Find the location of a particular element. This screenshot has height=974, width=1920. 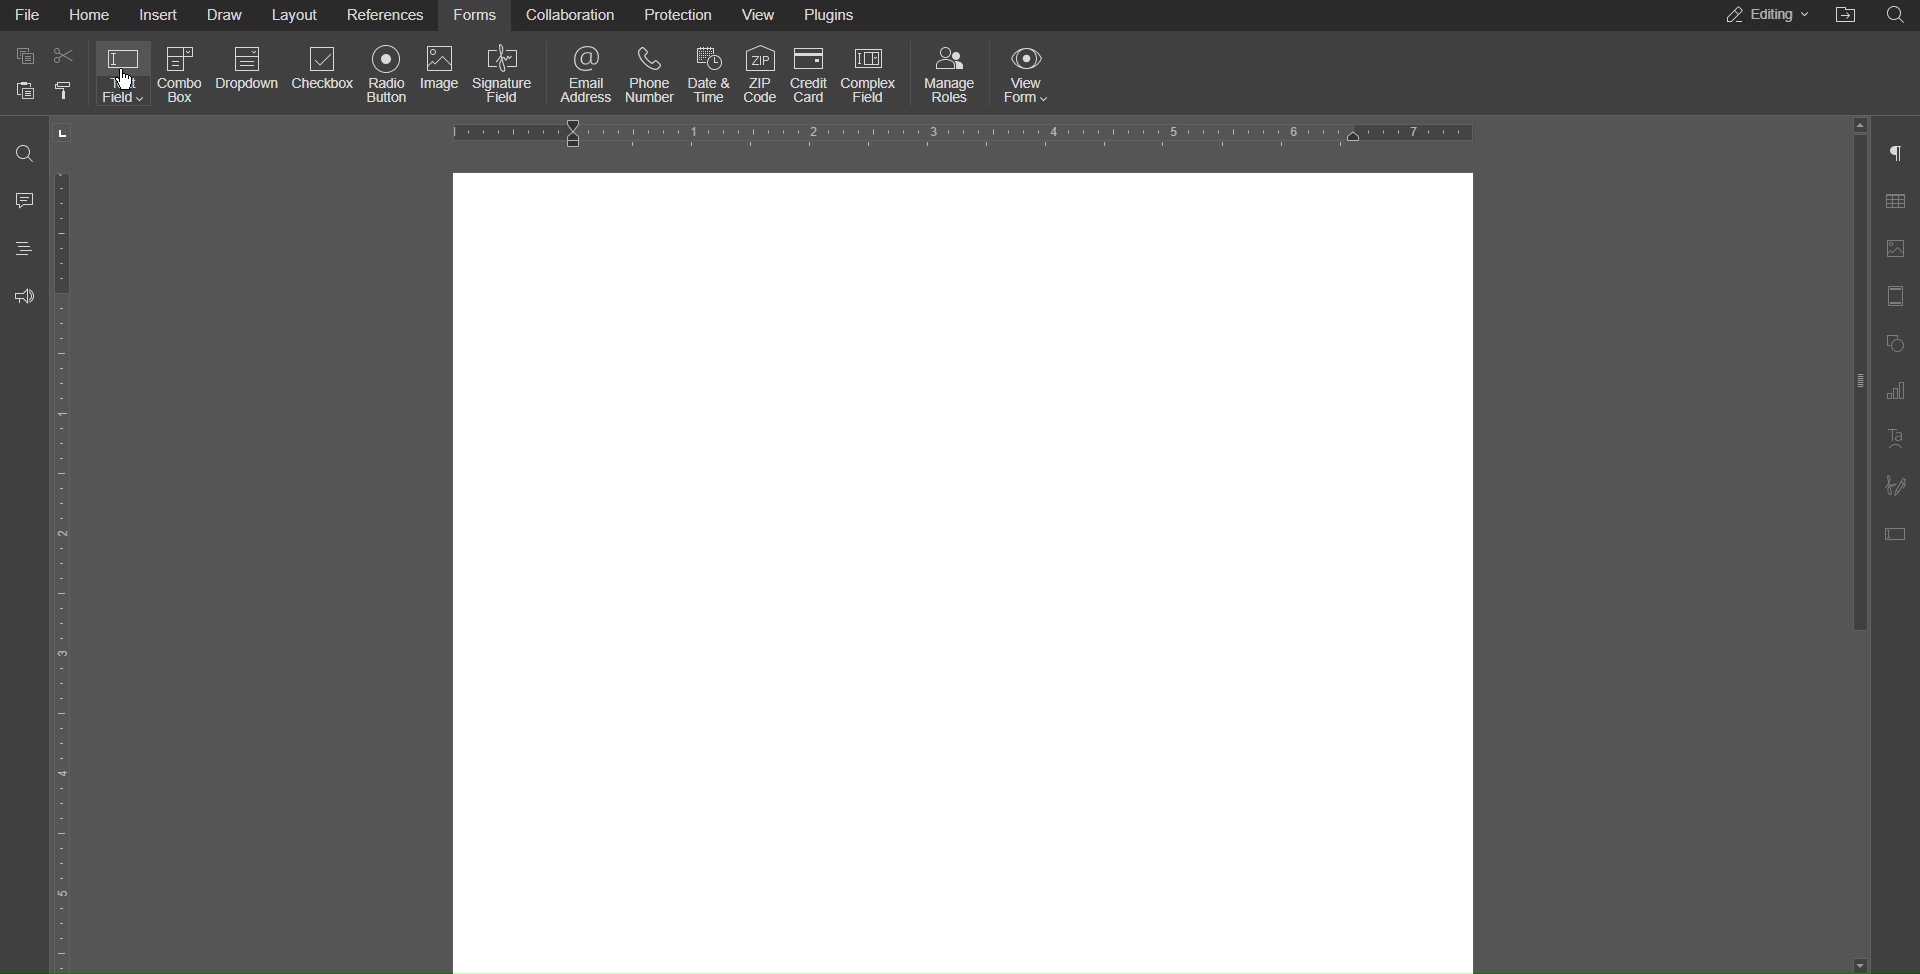

Header/Footer Settings is located at coordinates (1900, 297).